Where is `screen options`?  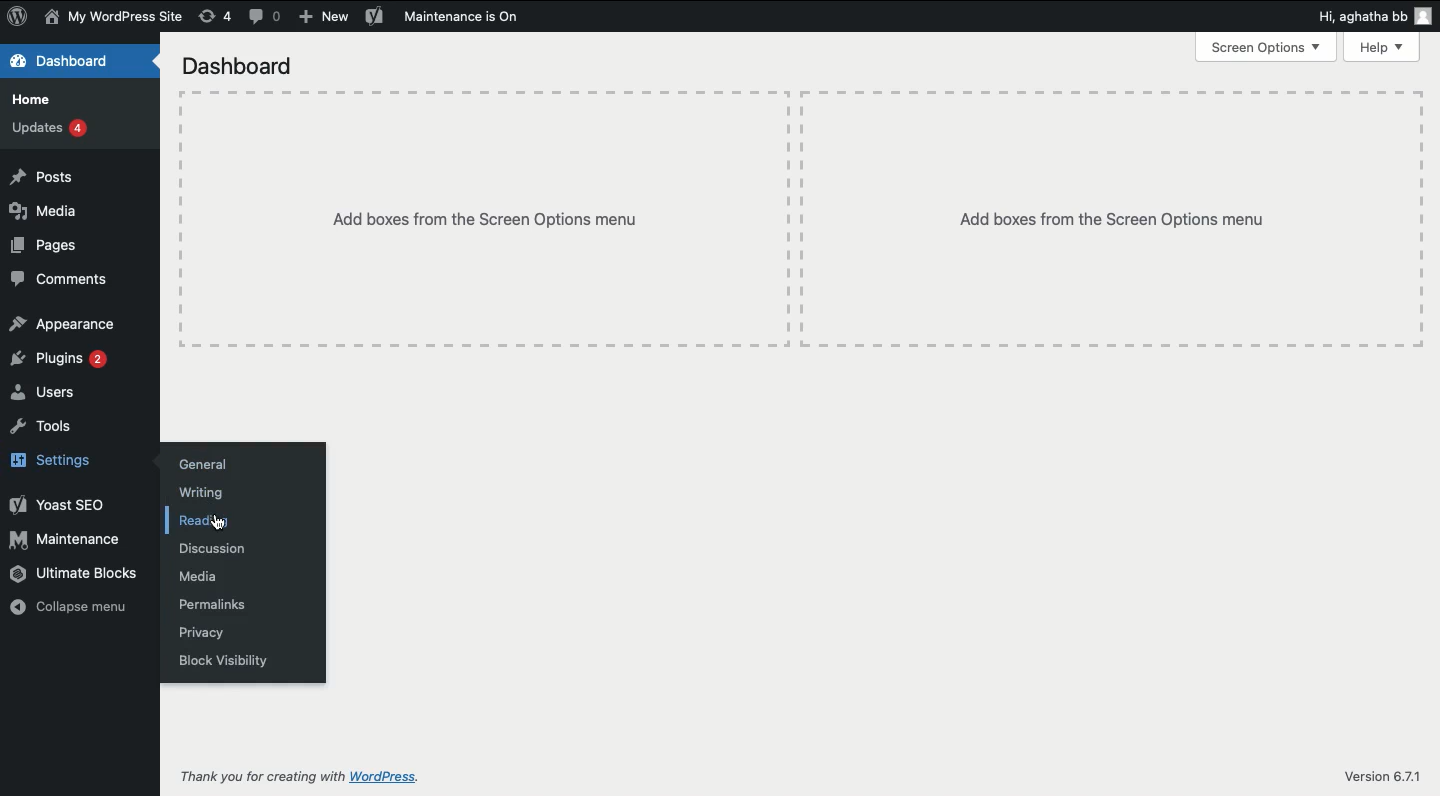
screen options is located at coordinates (1264, 47).